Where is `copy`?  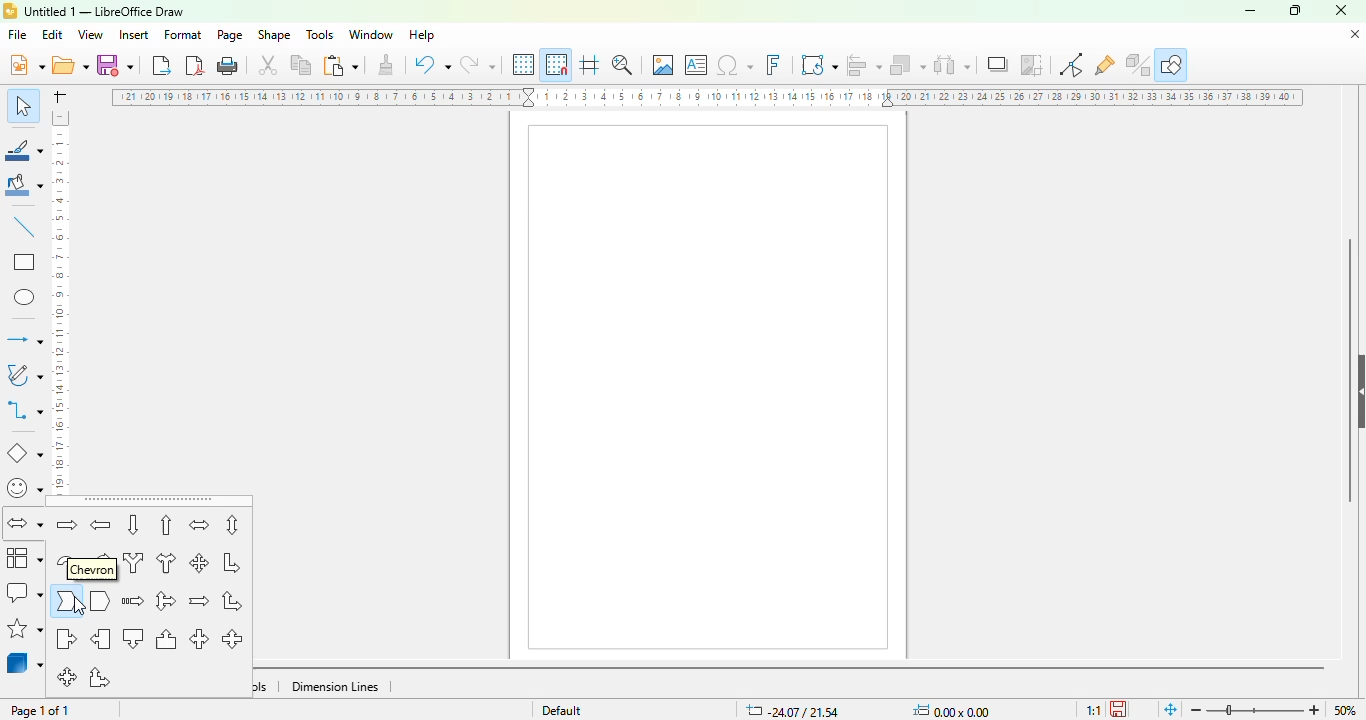 copy is located at coordinates (301, 65).